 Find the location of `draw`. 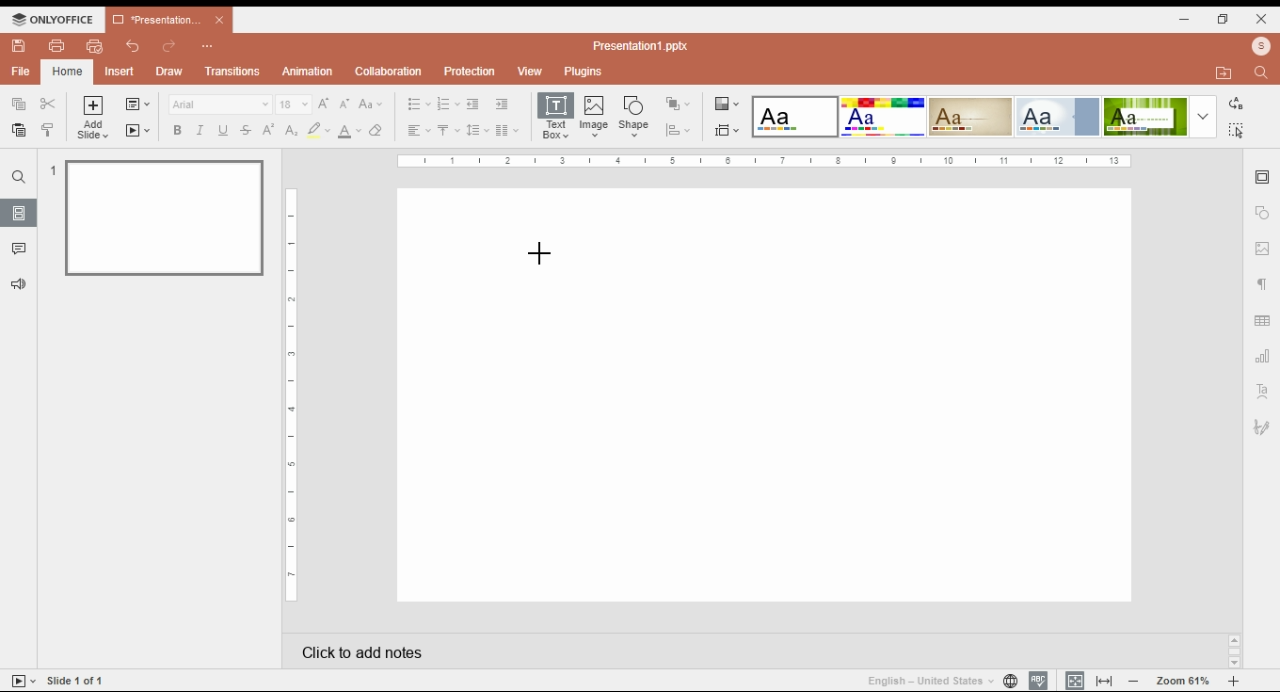

draw is located at coordinates (169, 72).